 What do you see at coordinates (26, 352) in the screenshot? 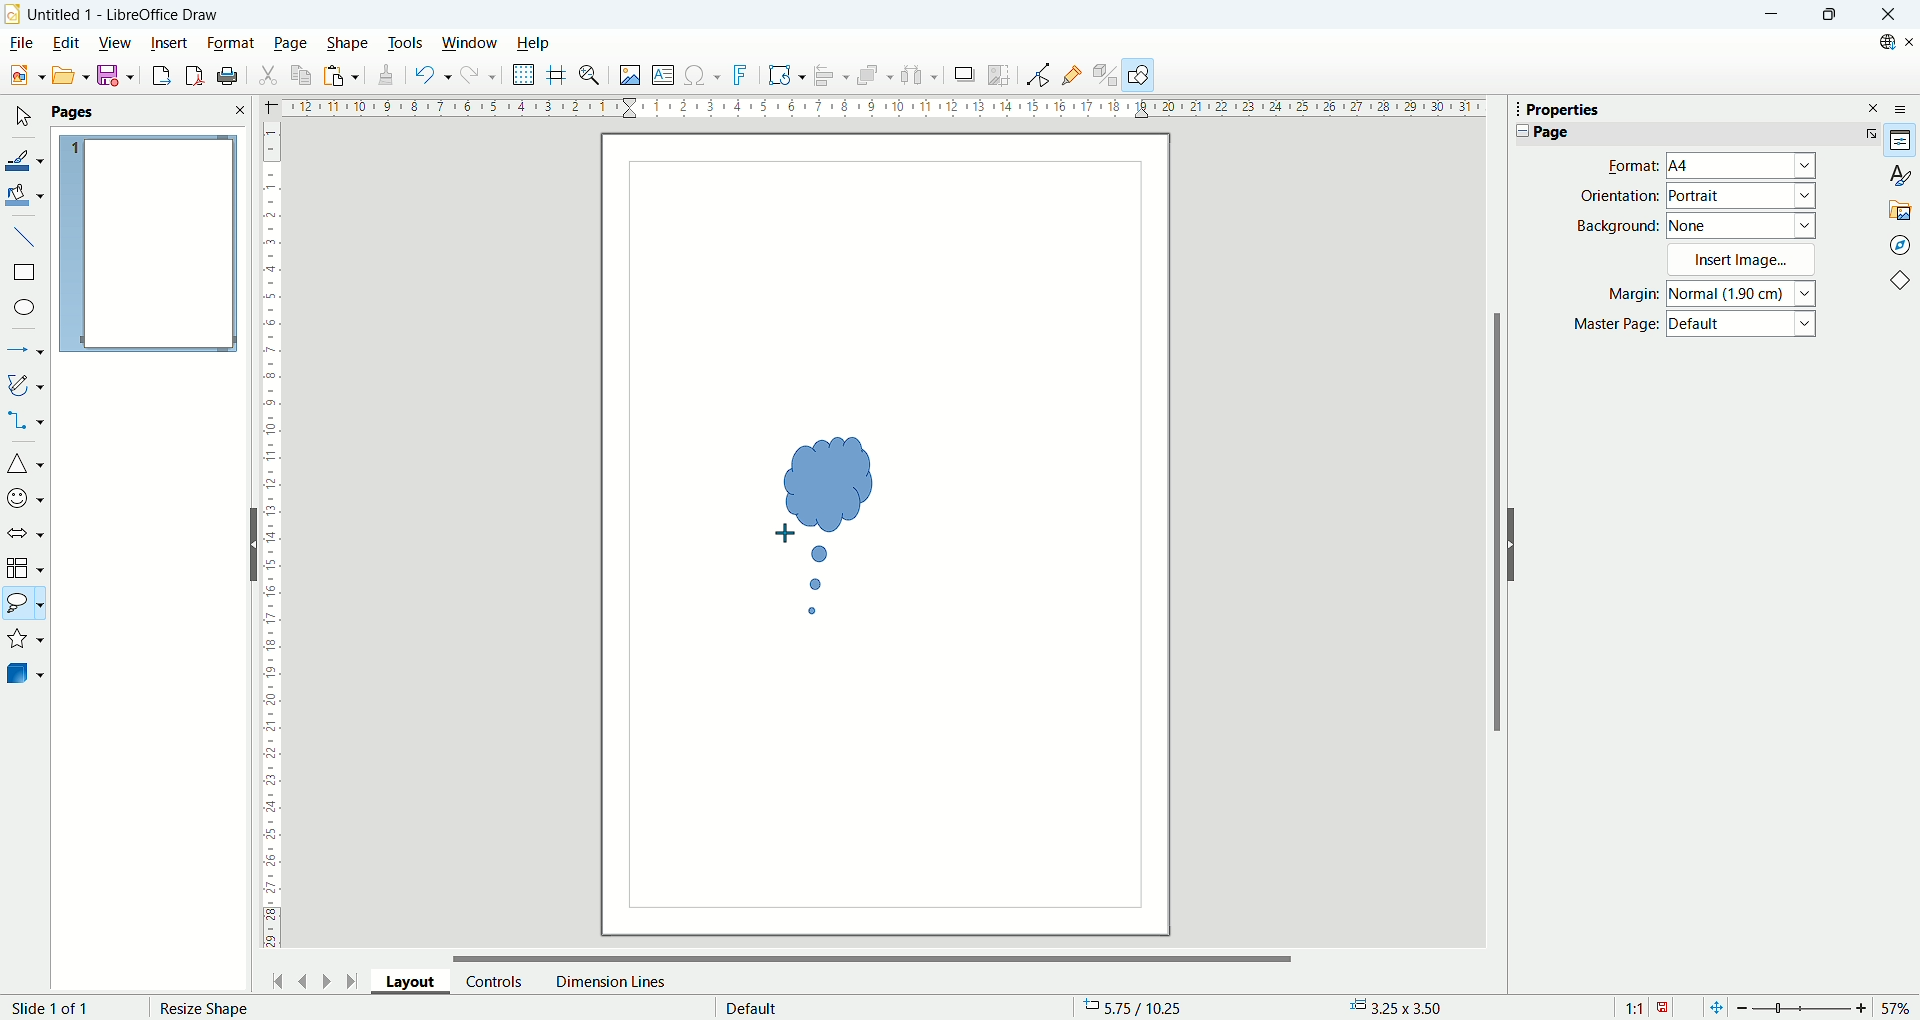
I see `lines and arrows` at bounding box center [26, 352].